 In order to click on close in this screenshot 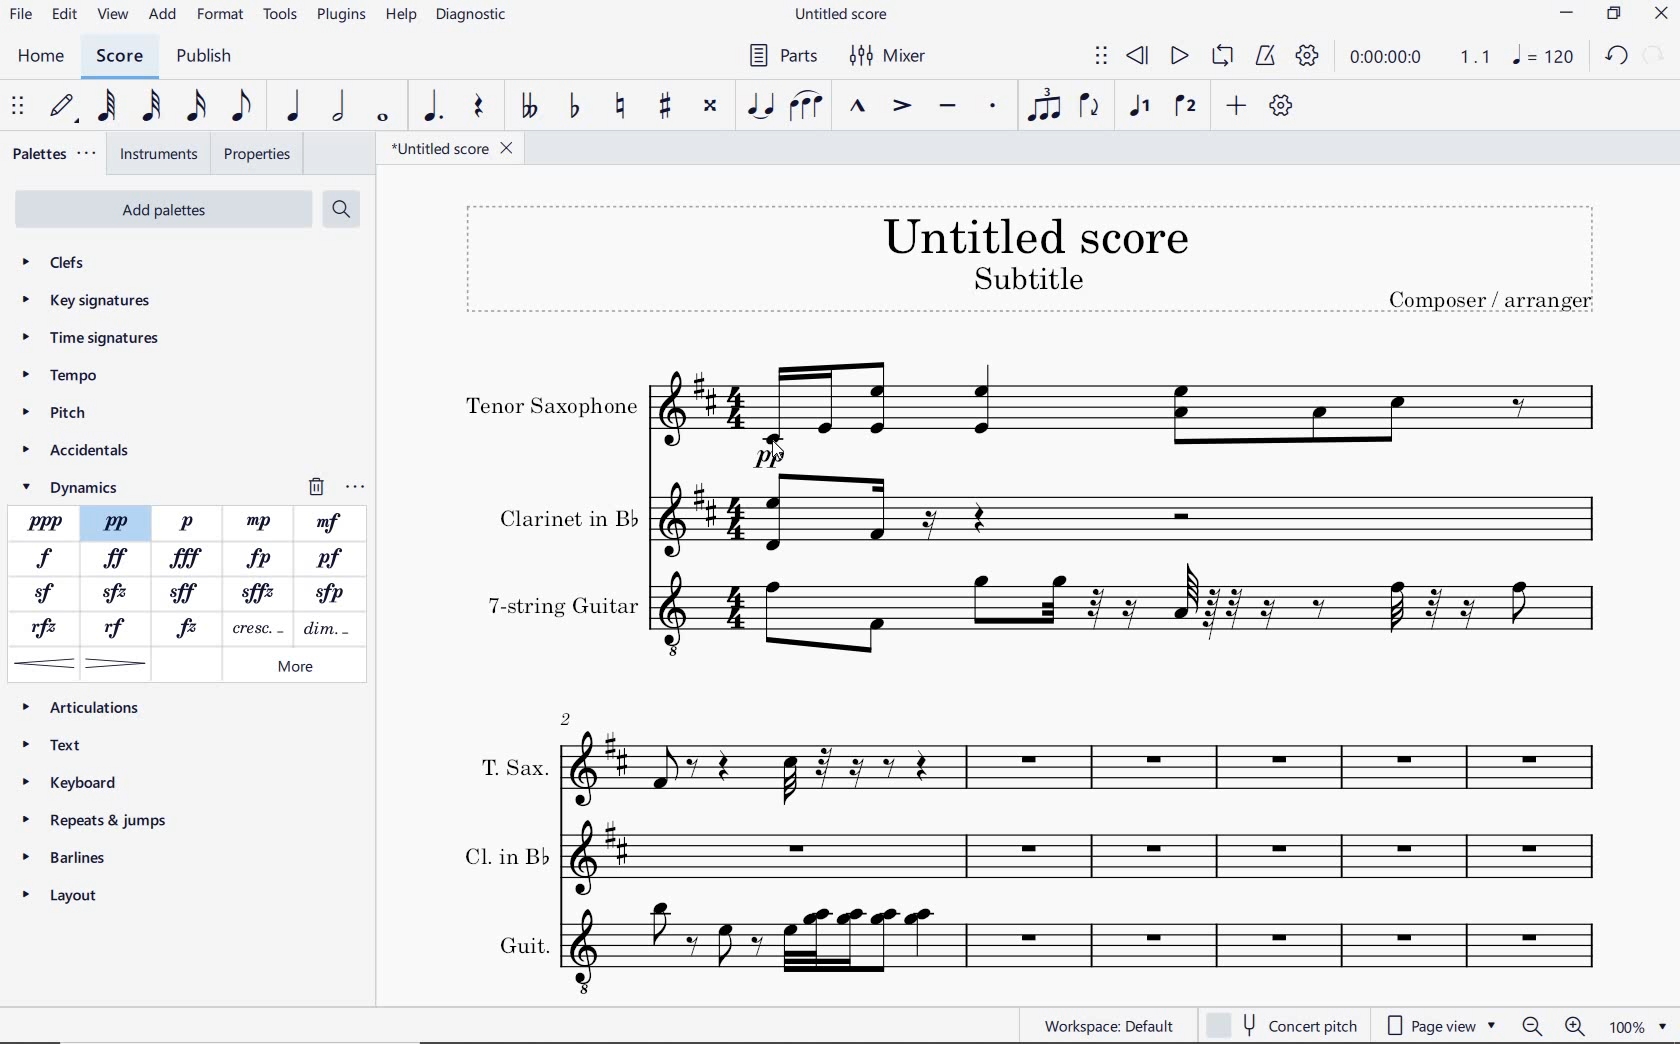, I will do `click(1661, 14)`.